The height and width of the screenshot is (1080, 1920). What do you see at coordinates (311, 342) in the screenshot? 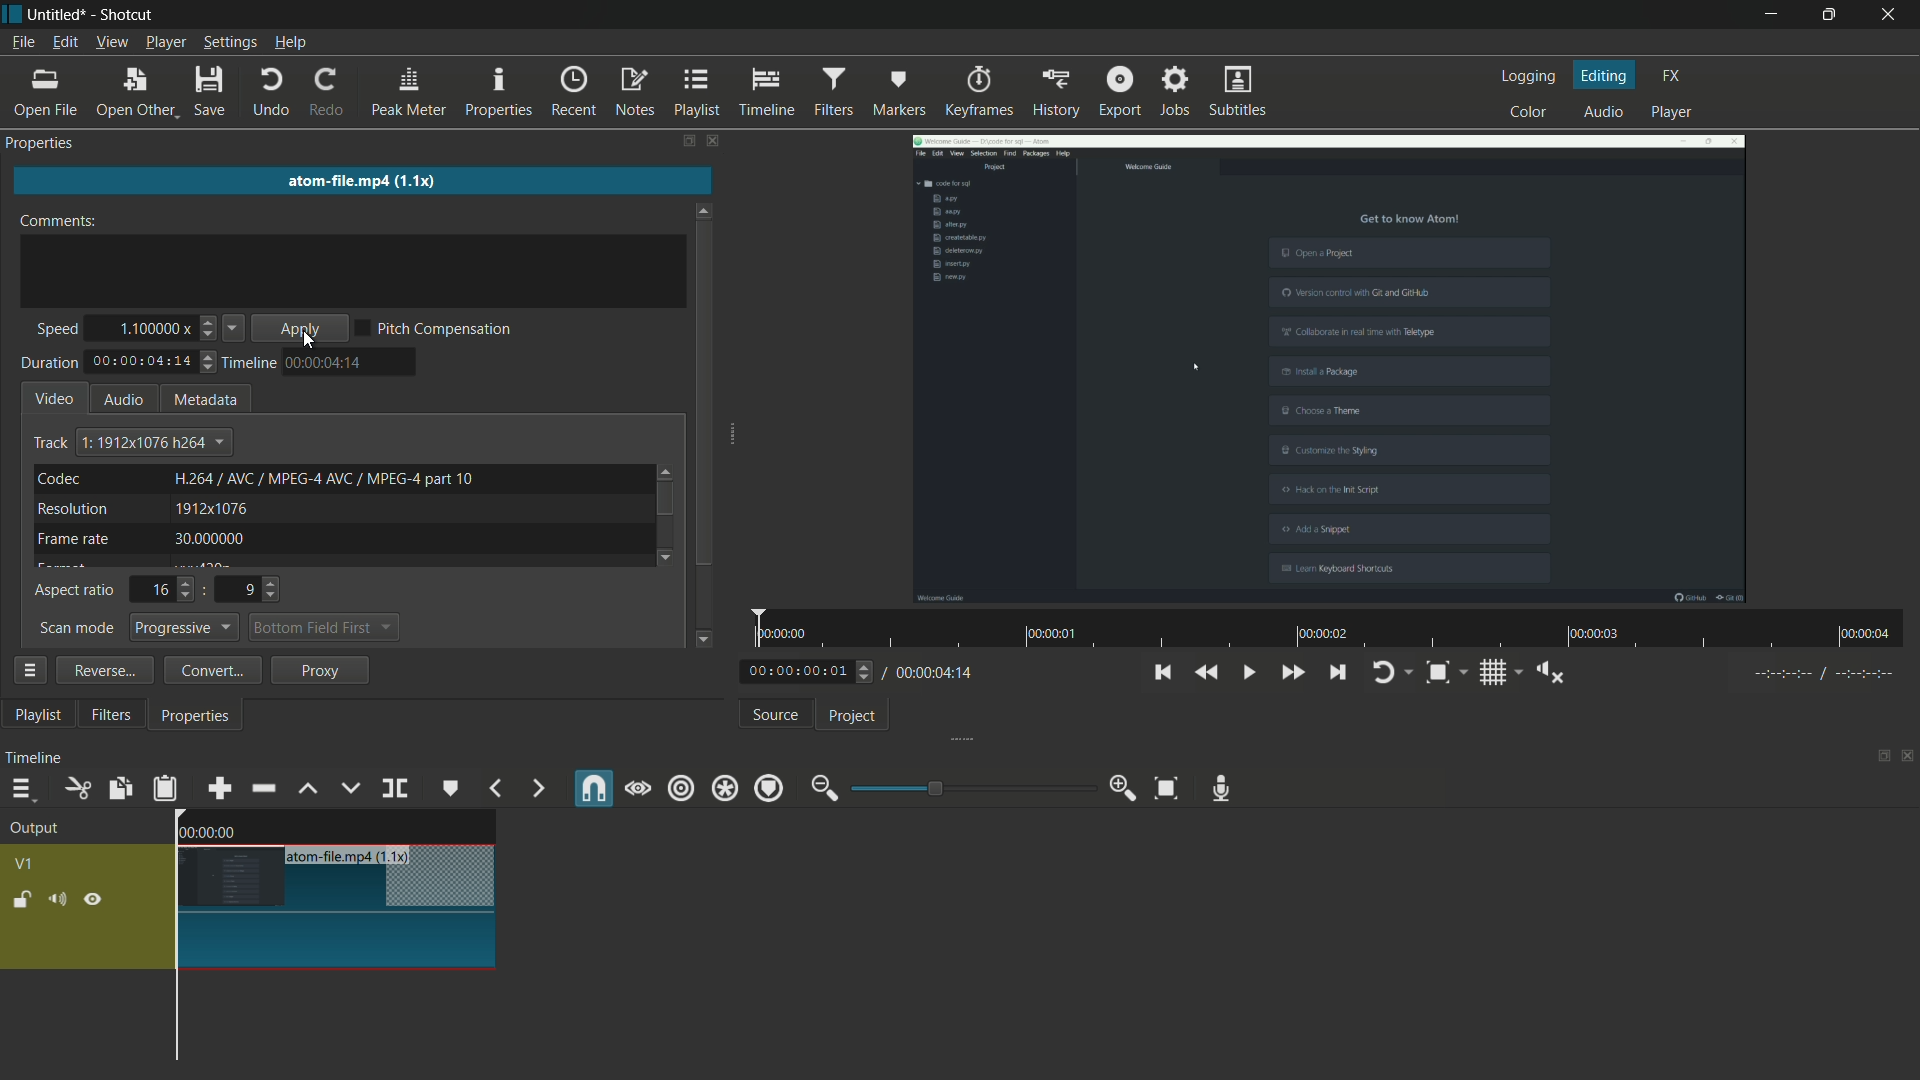
I see `cursor` at bounding box center [311, 342].